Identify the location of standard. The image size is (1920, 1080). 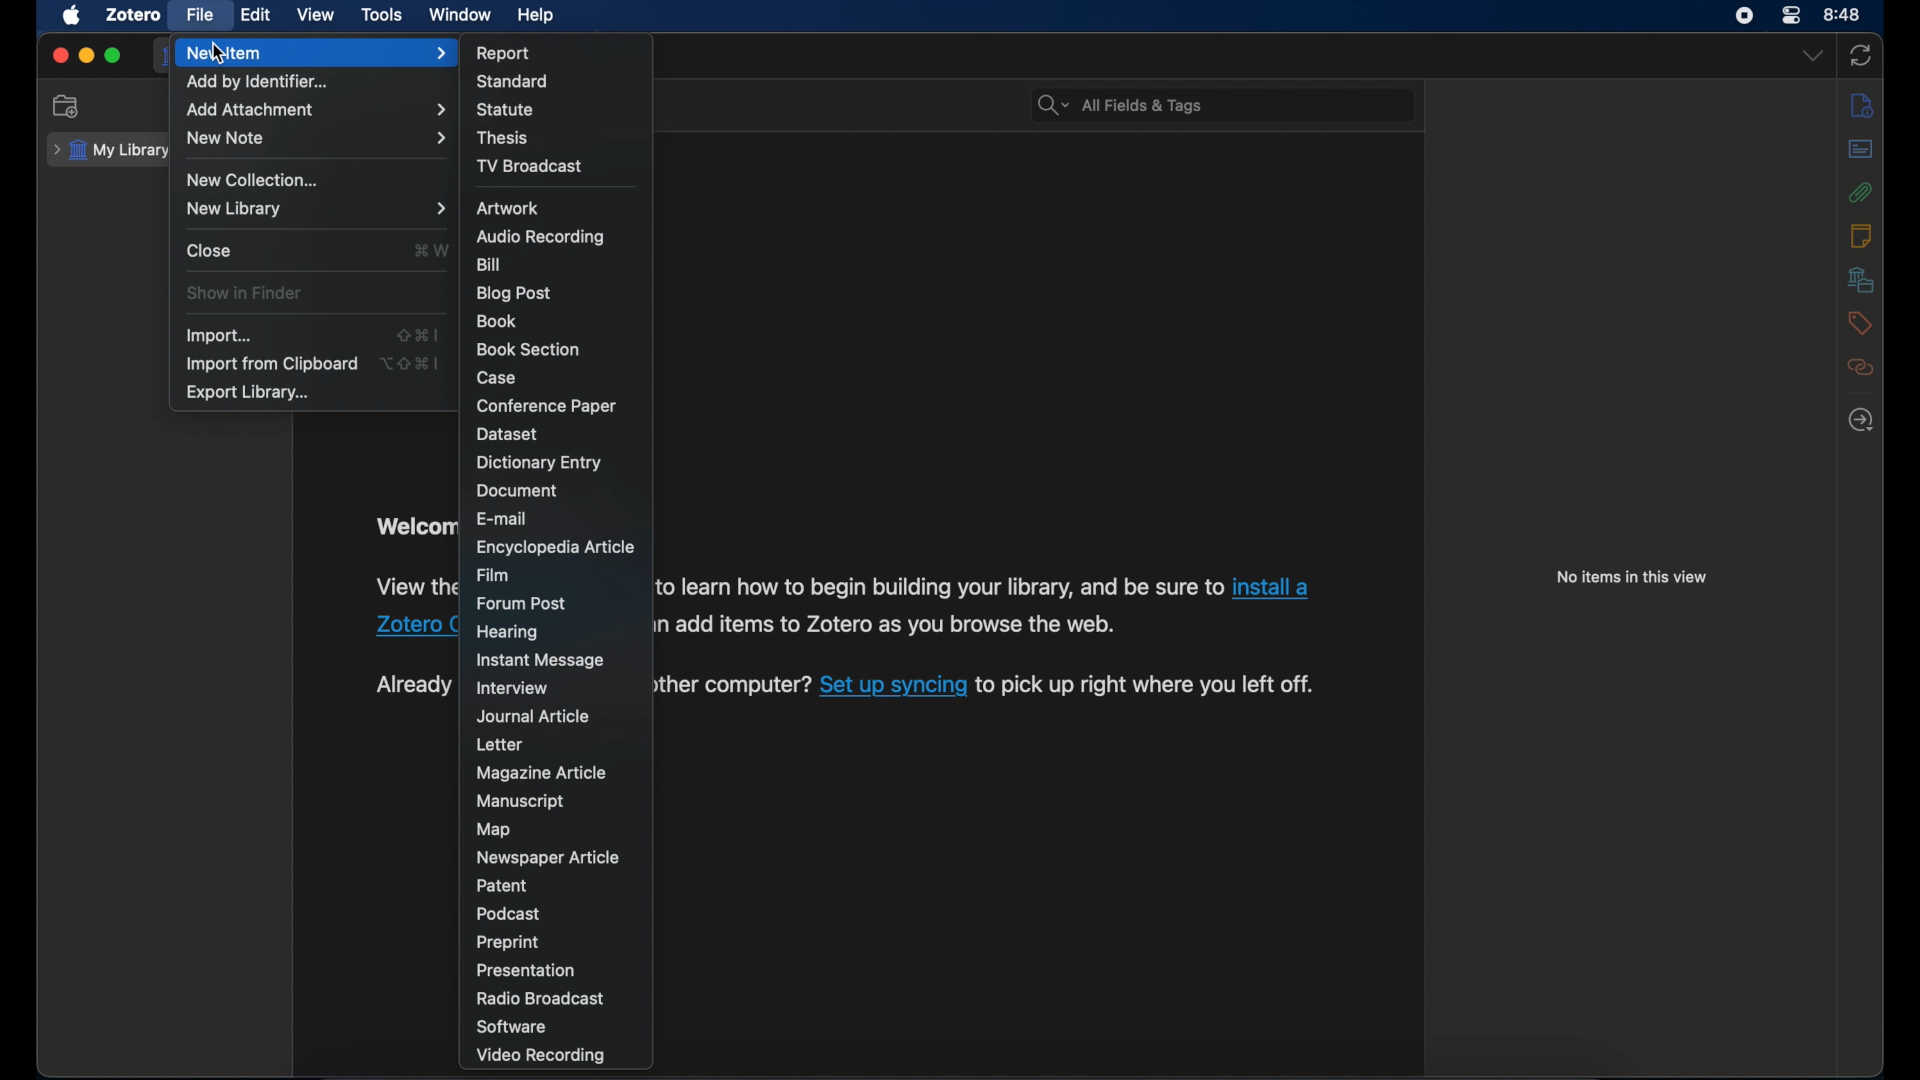
(514, 81).